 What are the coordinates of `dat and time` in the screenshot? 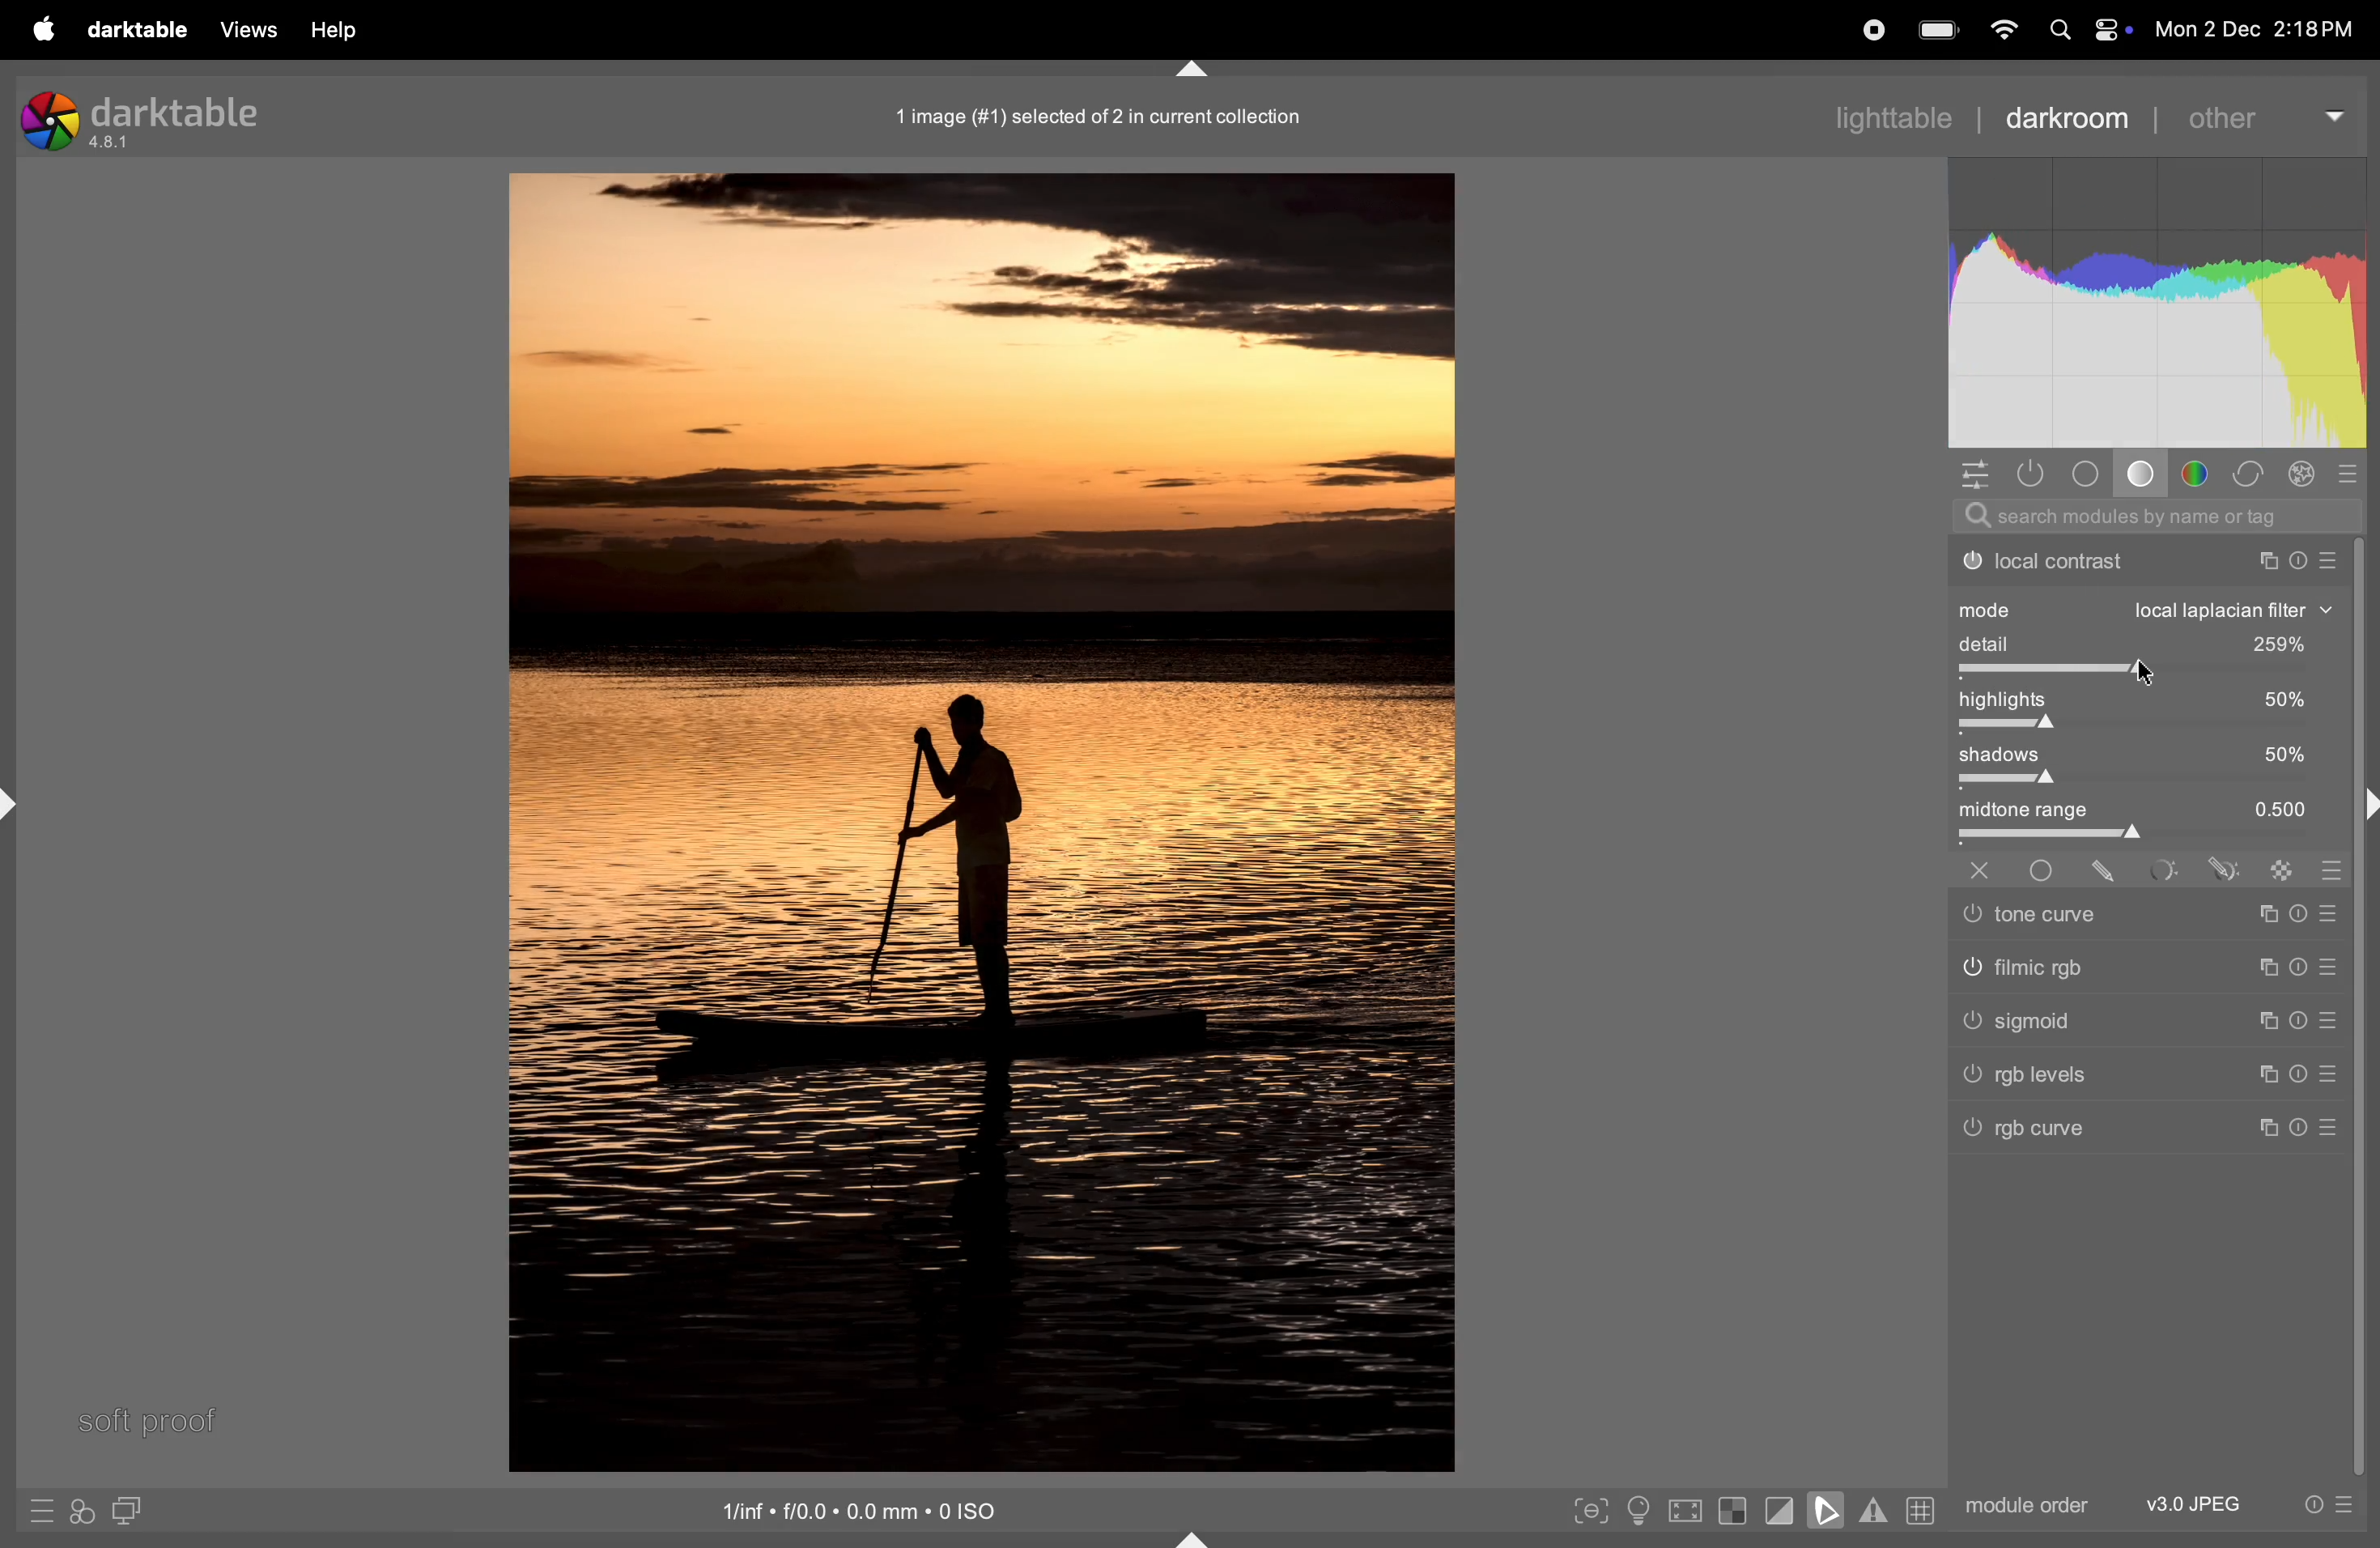 It's located at (2256, 29).